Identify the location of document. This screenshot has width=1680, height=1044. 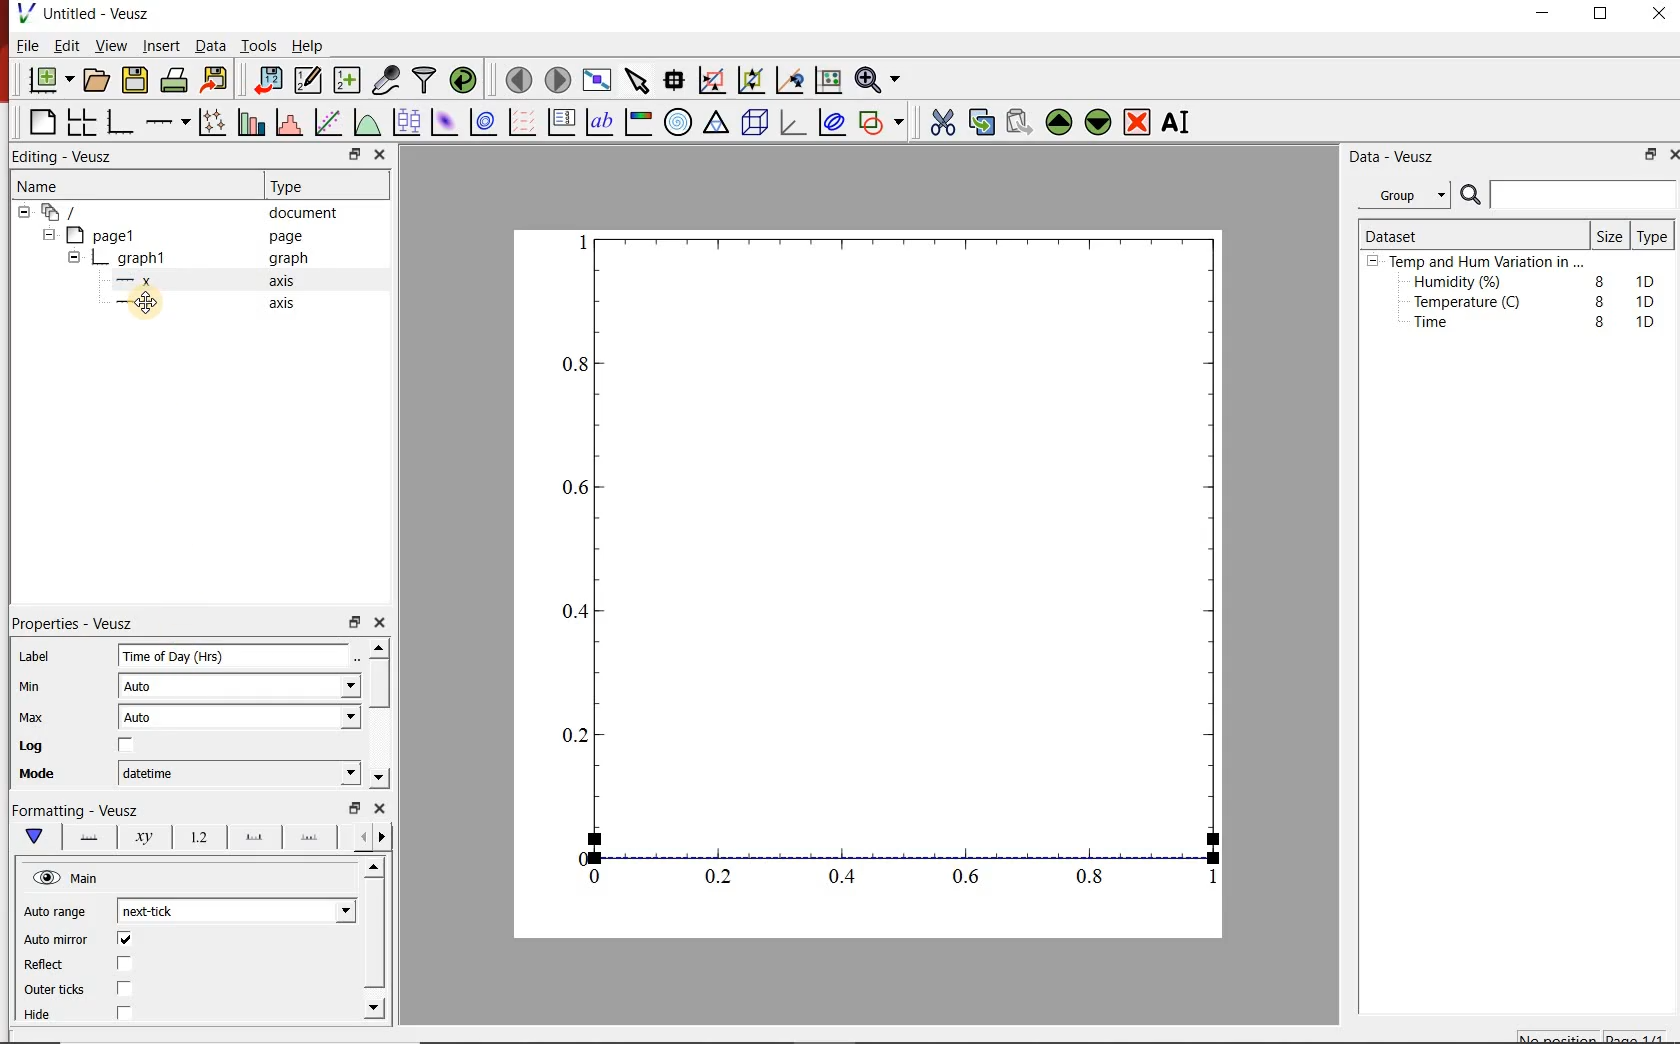
(310, 213).